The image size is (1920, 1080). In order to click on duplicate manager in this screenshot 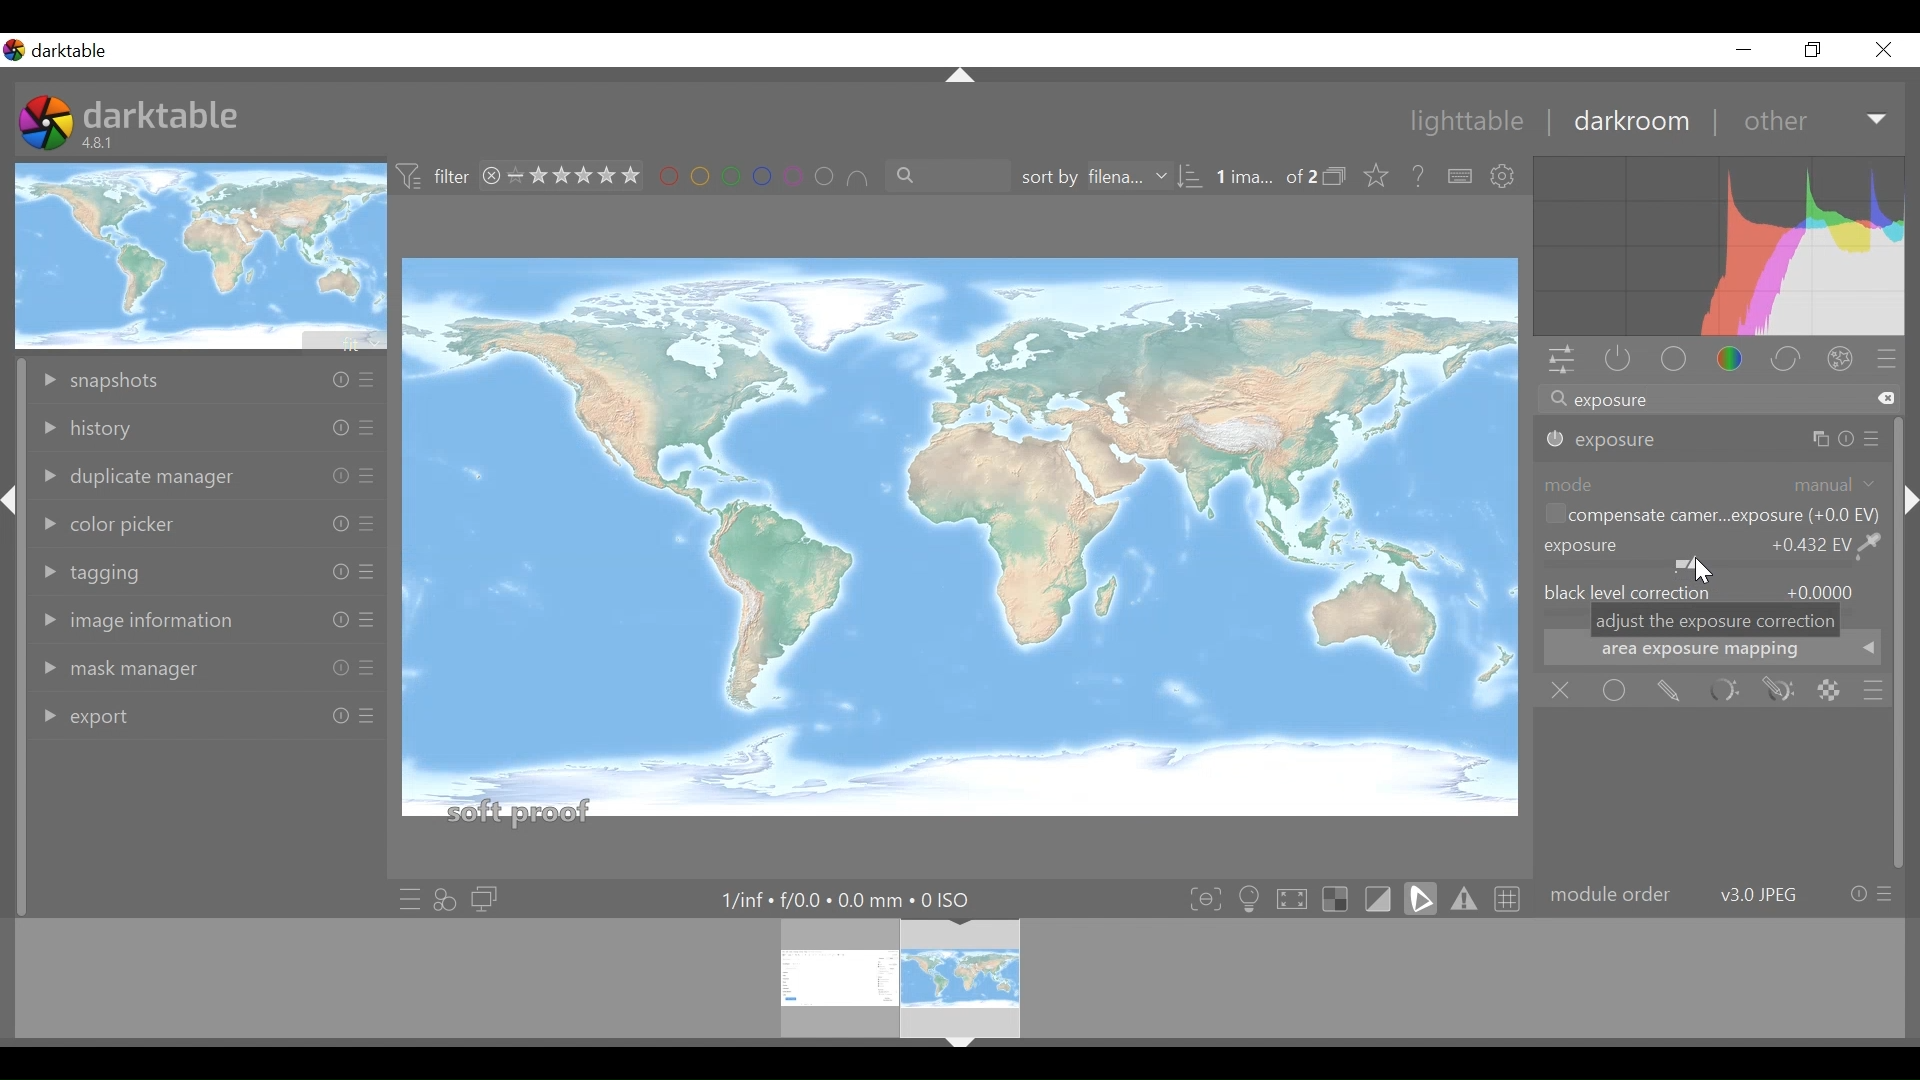, I will do `click(139, 476)`.